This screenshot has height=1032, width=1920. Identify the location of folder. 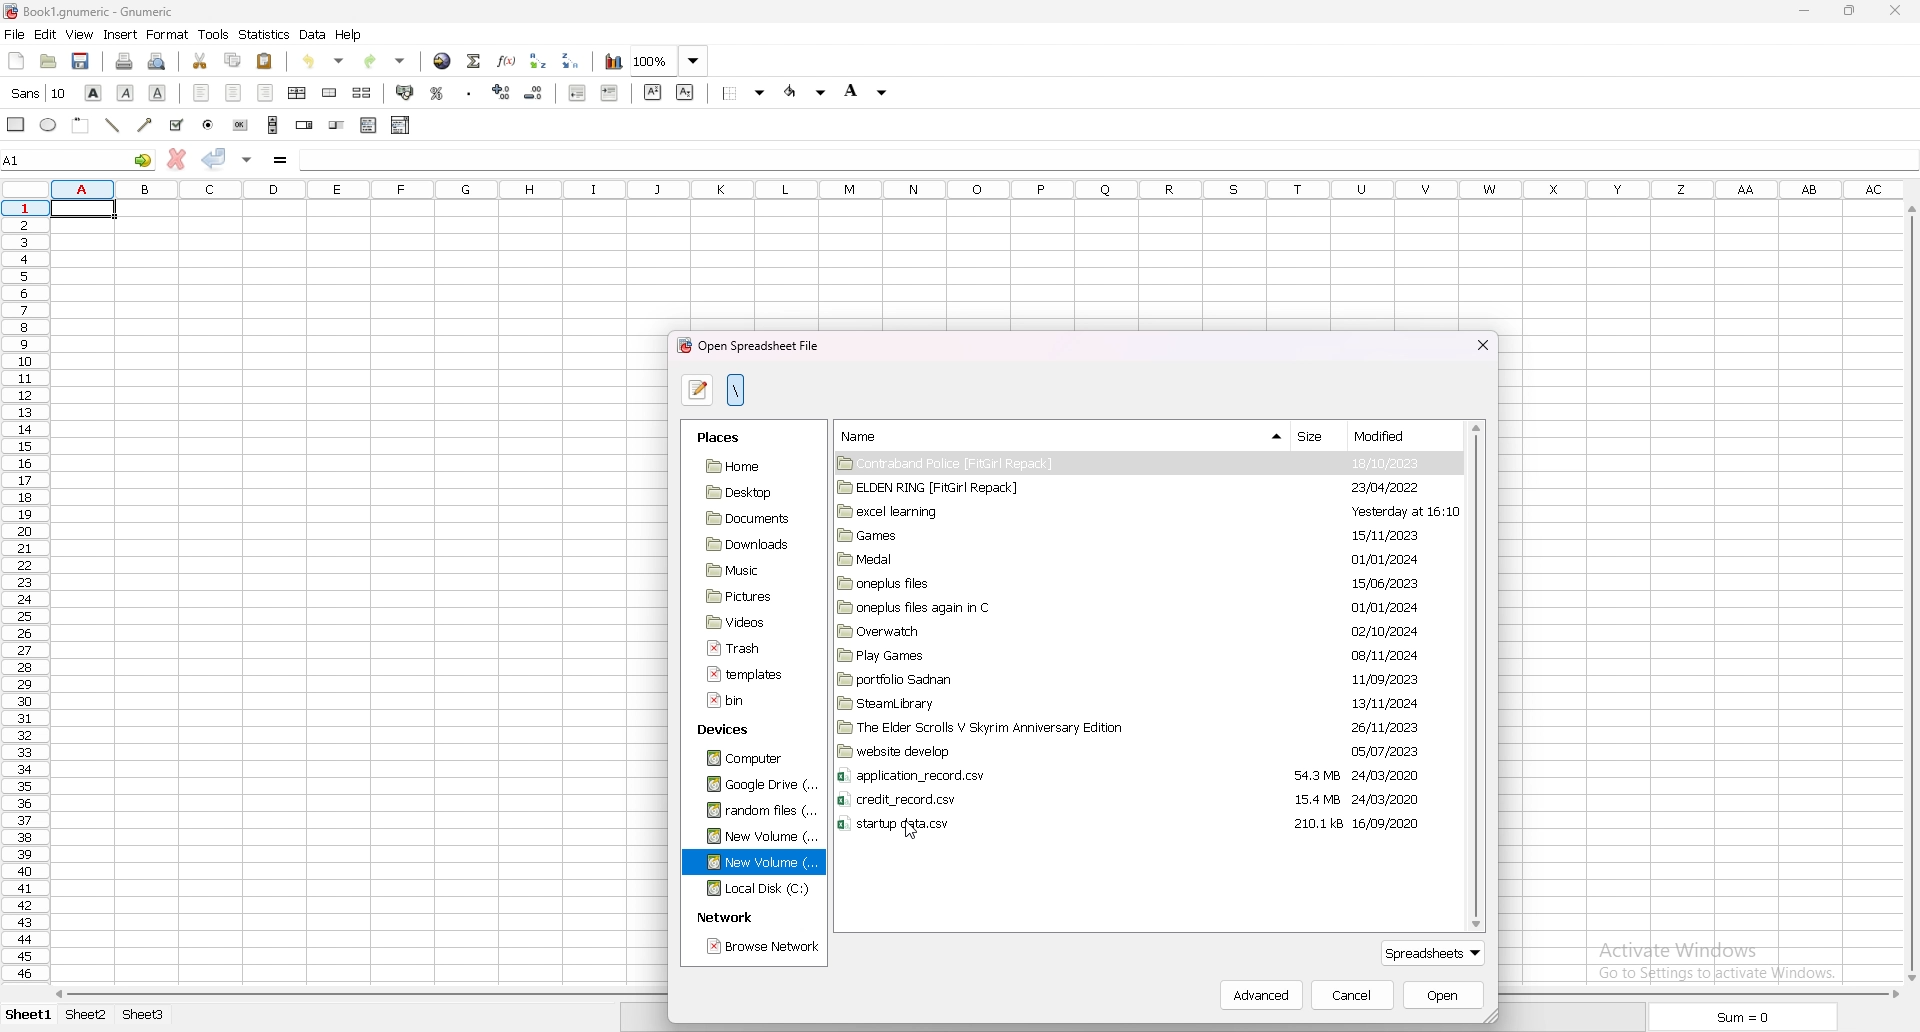
(745, 621).